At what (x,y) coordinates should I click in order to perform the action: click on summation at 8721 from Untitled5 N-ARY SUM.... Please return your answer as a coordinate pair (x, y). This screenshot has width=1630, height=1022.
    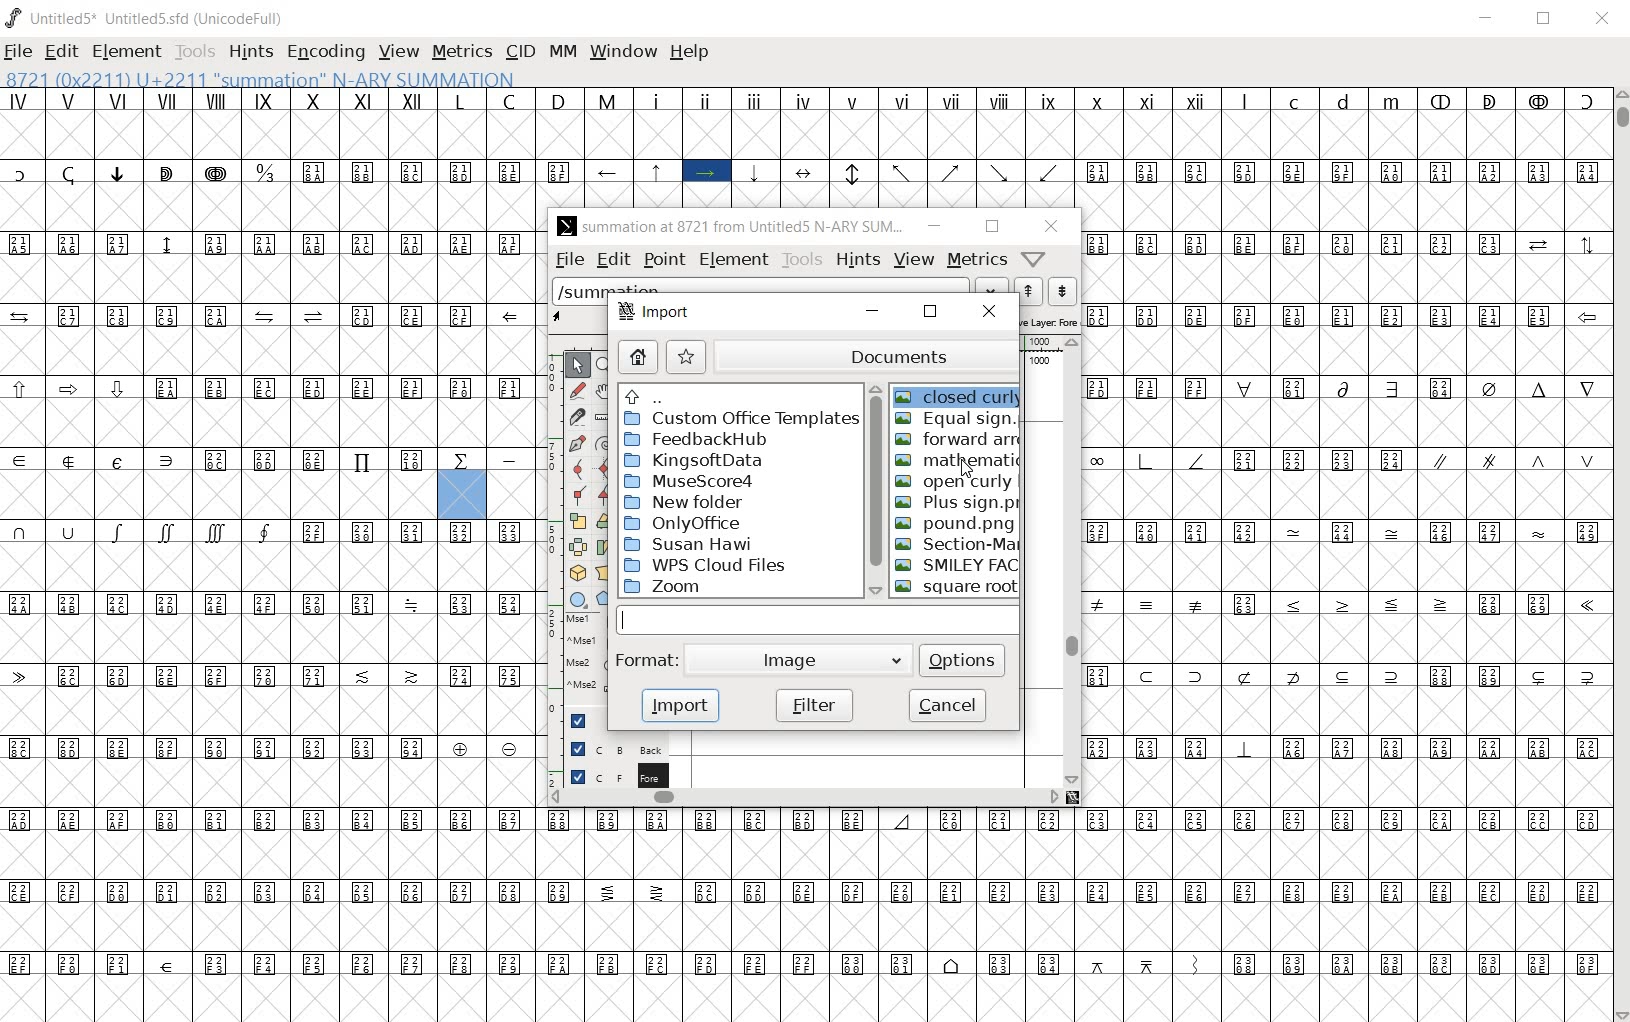
    Looking at the image, I should click on (732, 226).